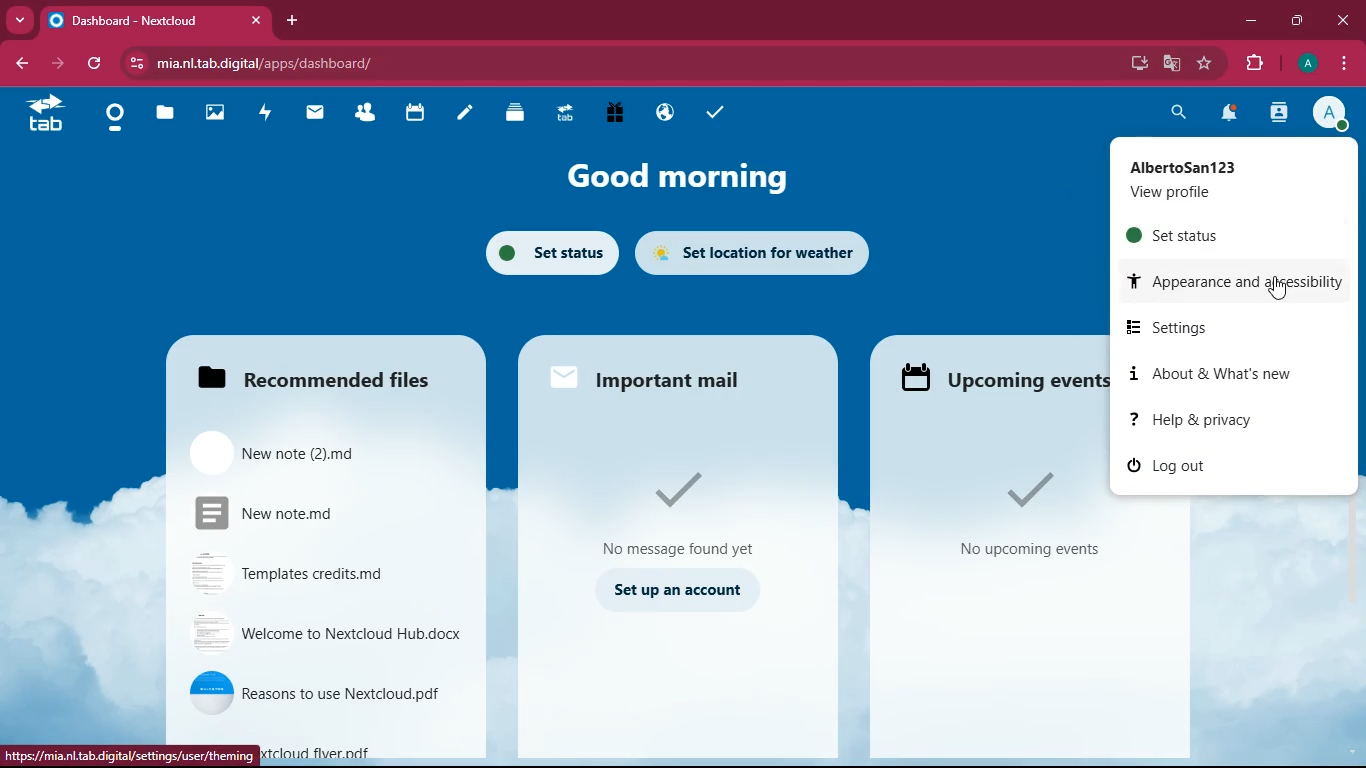  I want to click on notes, so click(464, 115).